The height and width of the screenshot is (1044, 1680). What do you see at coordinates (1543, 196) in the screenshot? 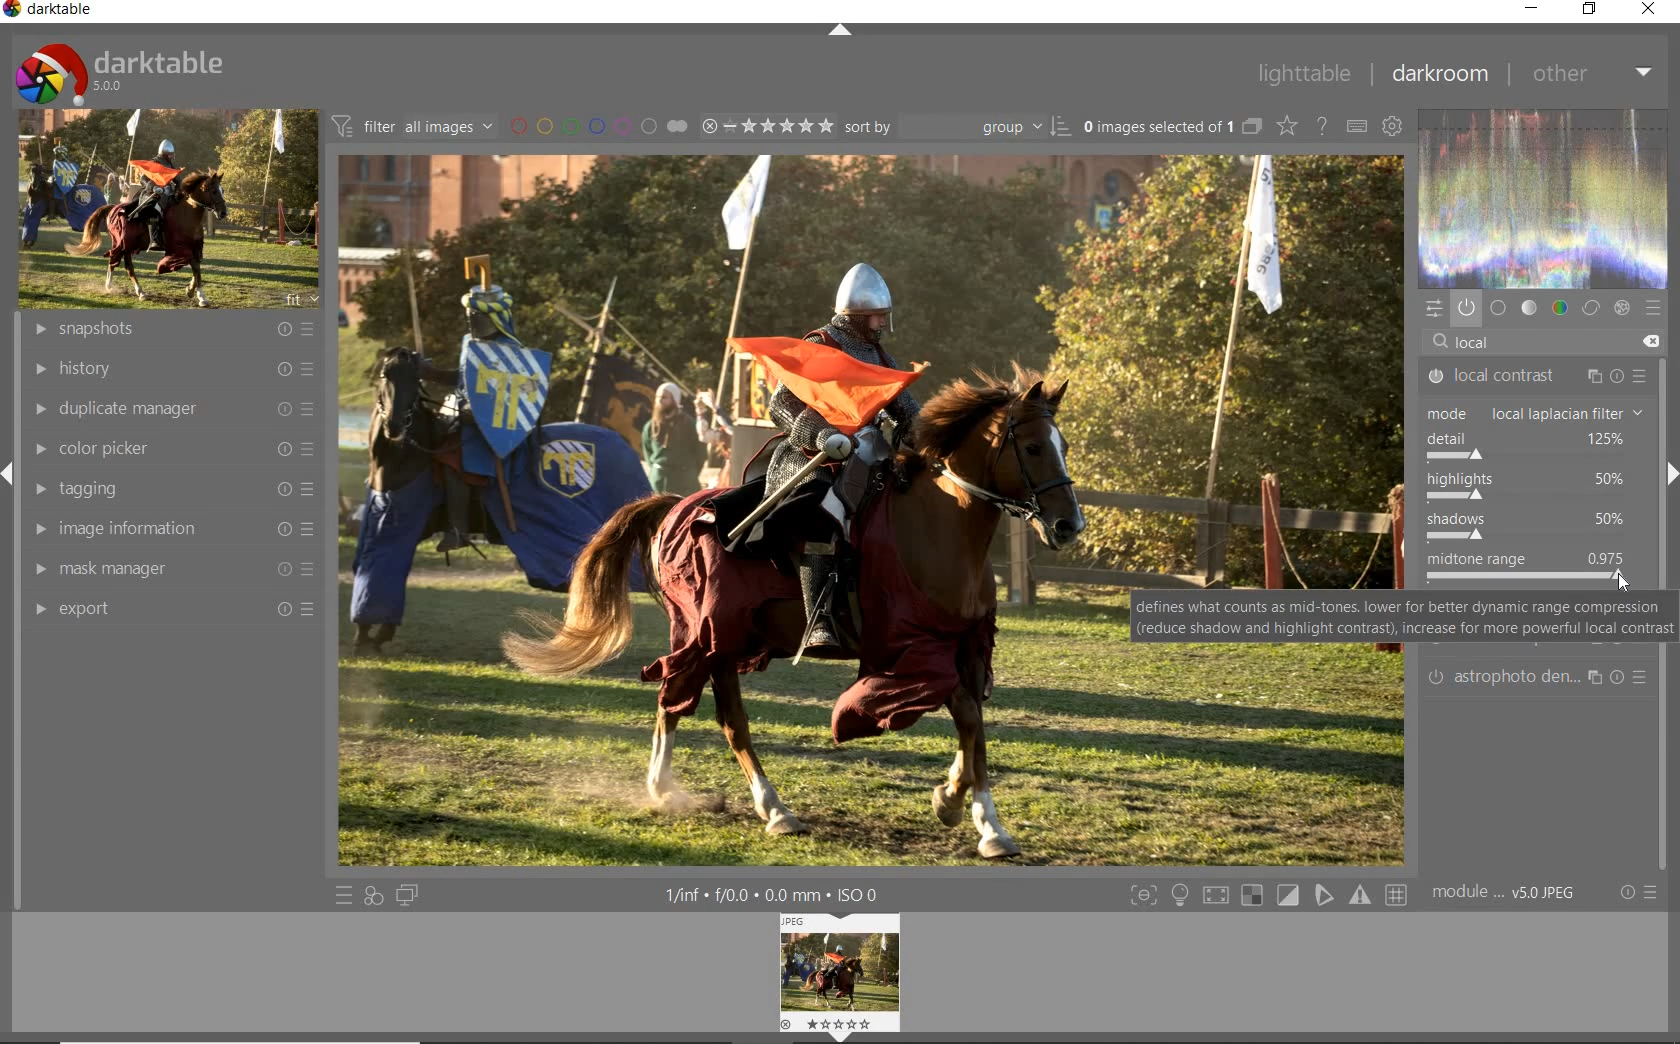
I see `waveform` at bounding box center [1543, 196].